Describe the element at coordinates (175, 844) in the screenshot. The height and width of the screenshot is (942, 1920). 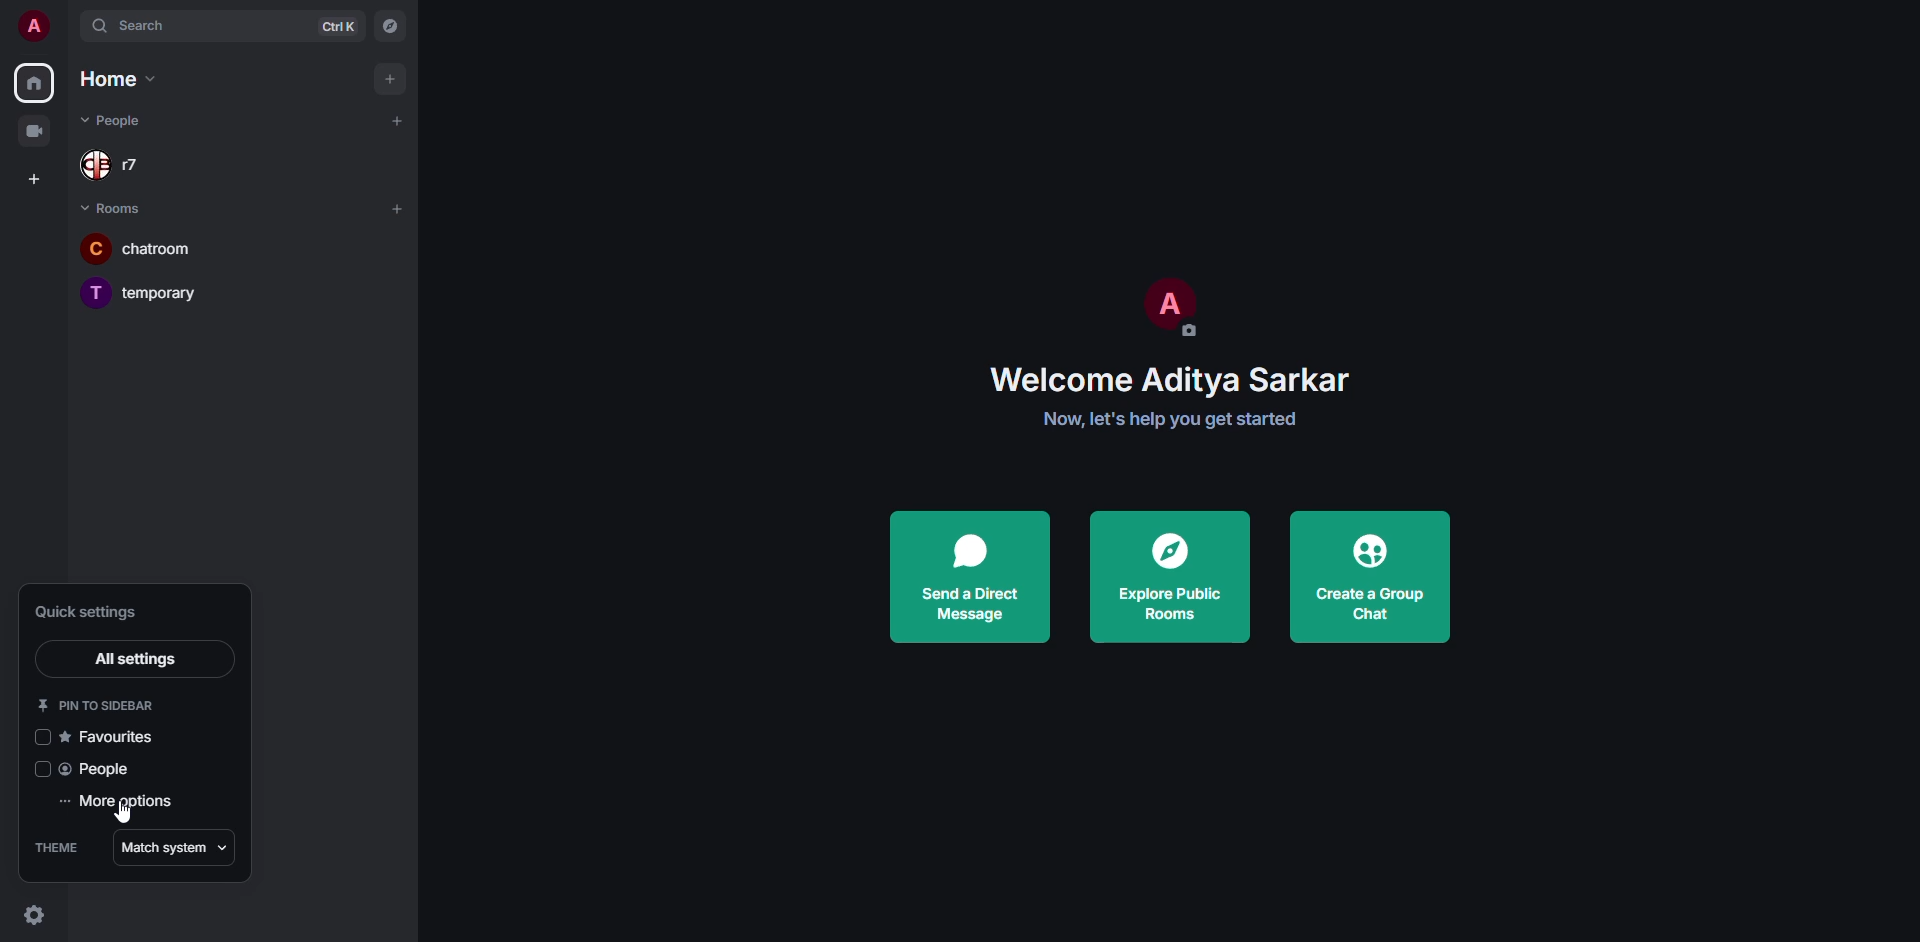
I see `match system` at that location.